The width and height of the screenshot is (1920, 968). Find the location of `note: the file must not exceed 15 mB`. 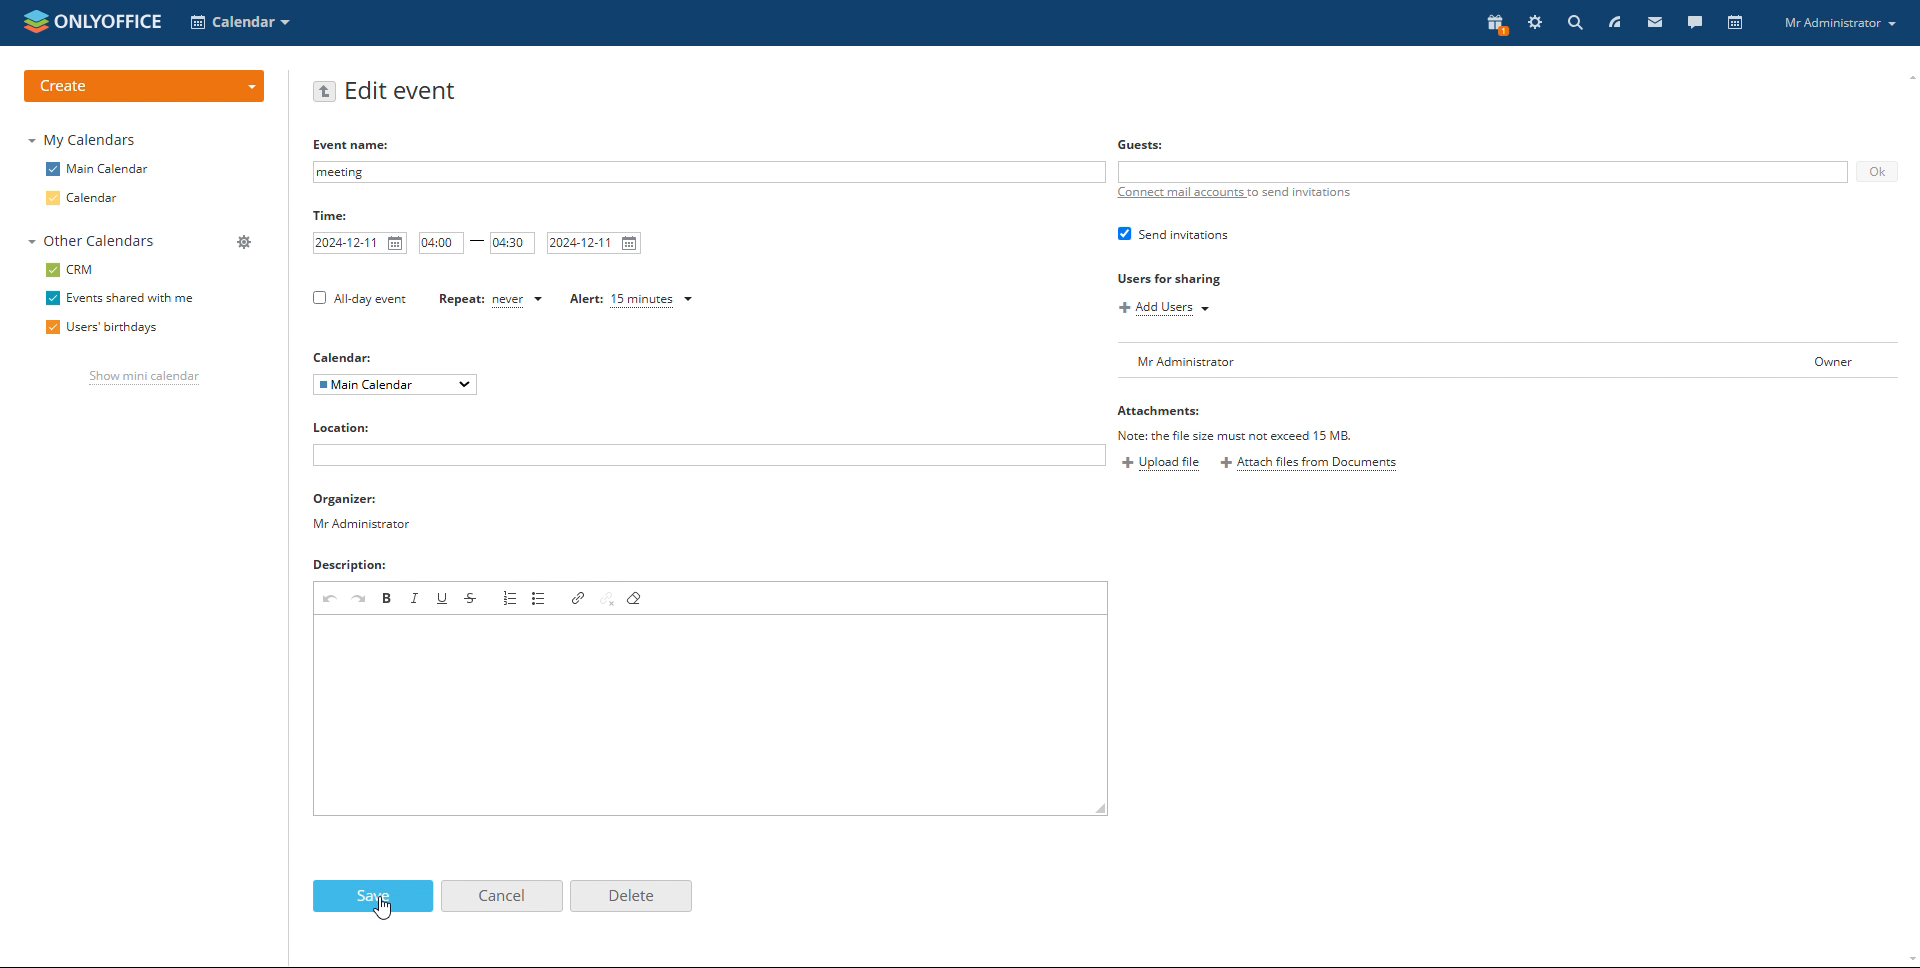

note: the file must not exceed 15 mB is located at coordinates (1241, 435).